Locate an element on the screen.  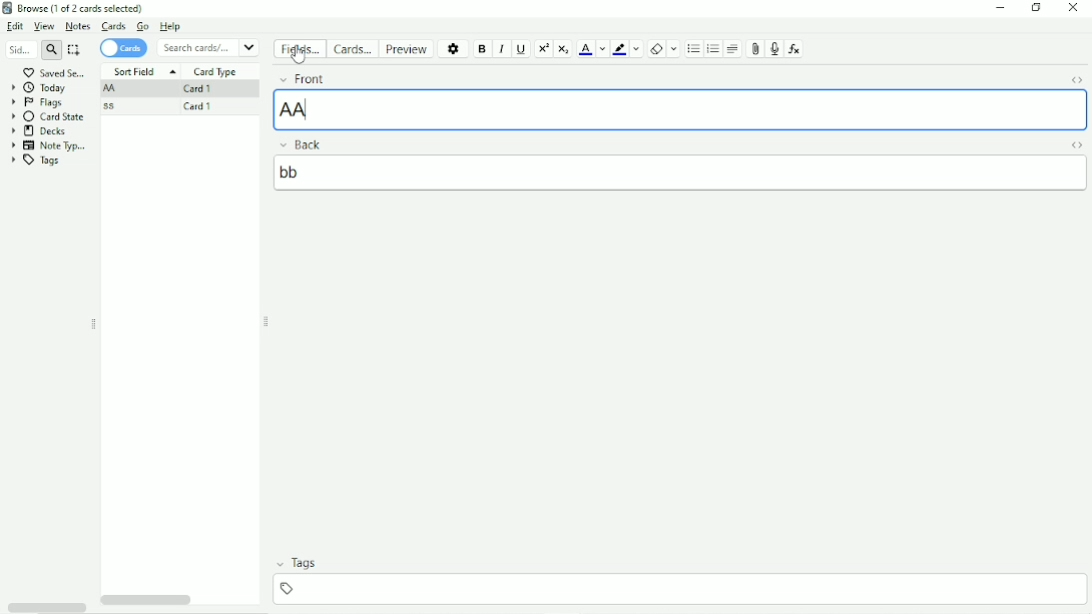
Record audio is located at coordinates (774, 50).